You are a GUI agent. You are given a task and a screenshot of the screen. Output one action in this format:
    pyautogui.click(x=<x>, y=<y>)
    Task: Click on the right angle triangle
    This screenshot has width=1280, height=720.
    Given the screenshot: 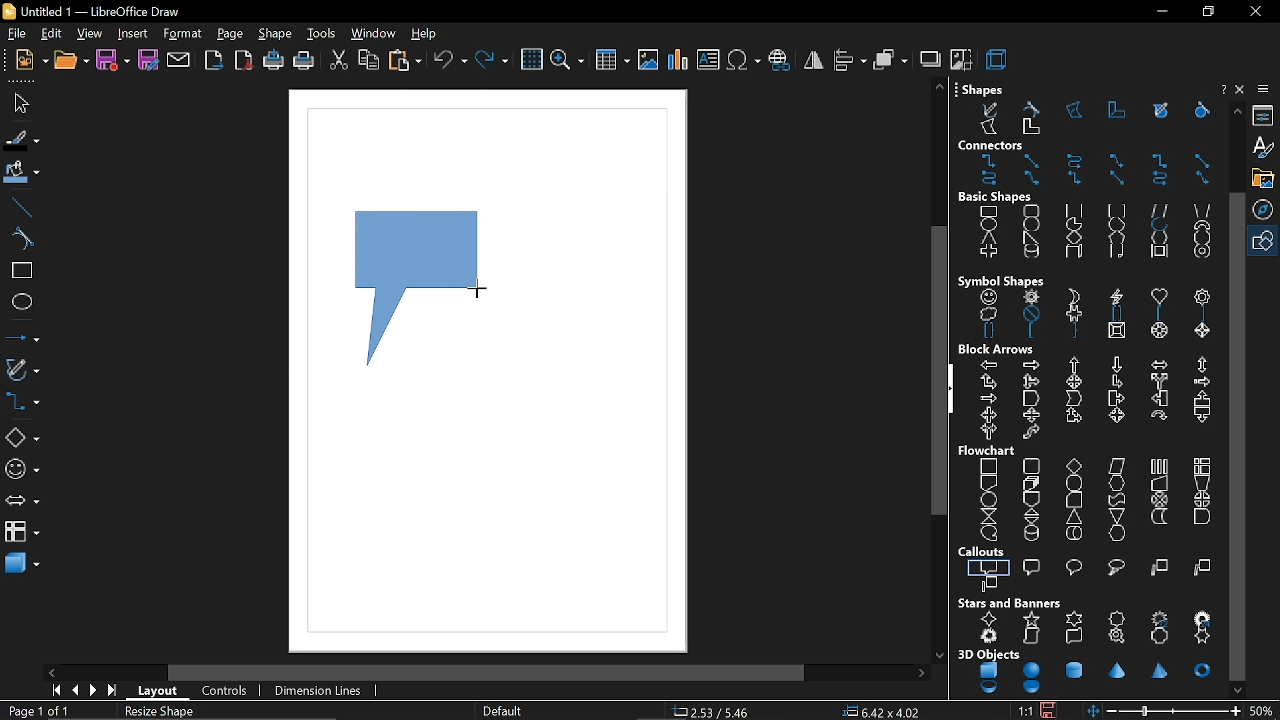 What is the action you would take?
    pyautogui.click(x=1029, y=238)
    